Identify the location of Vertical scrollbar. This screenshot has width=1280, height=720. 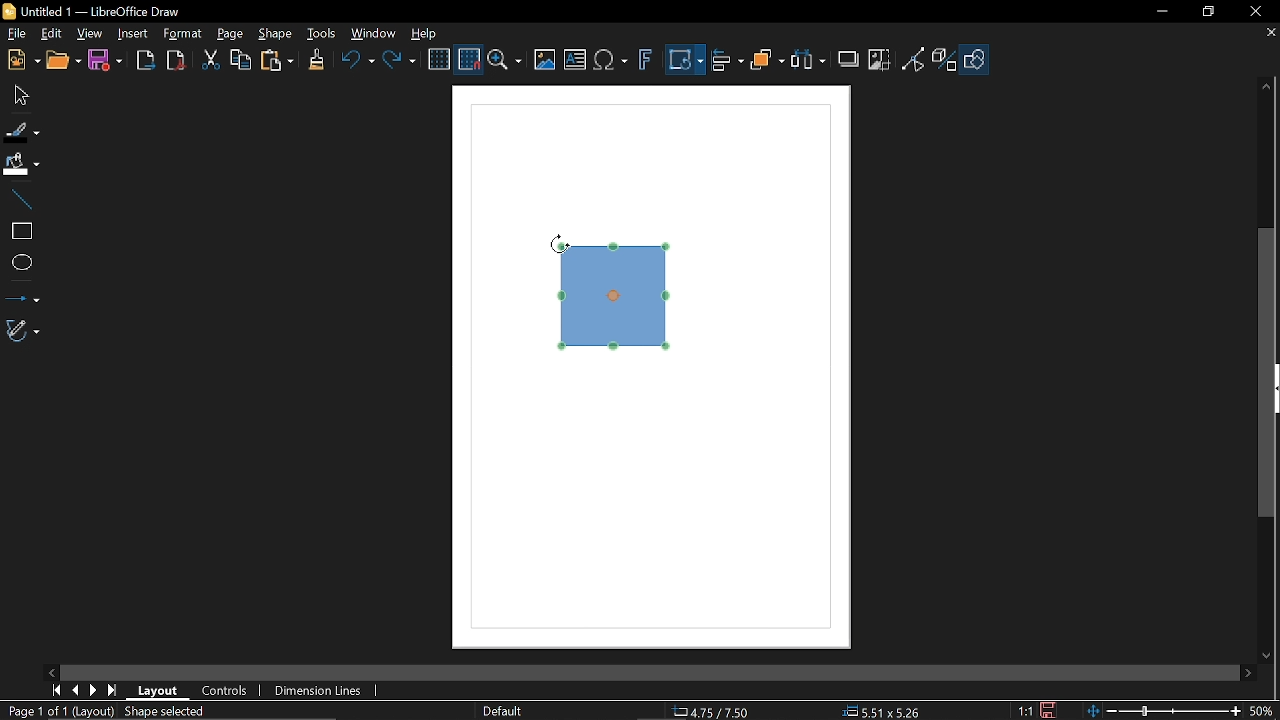
(1270, 375).